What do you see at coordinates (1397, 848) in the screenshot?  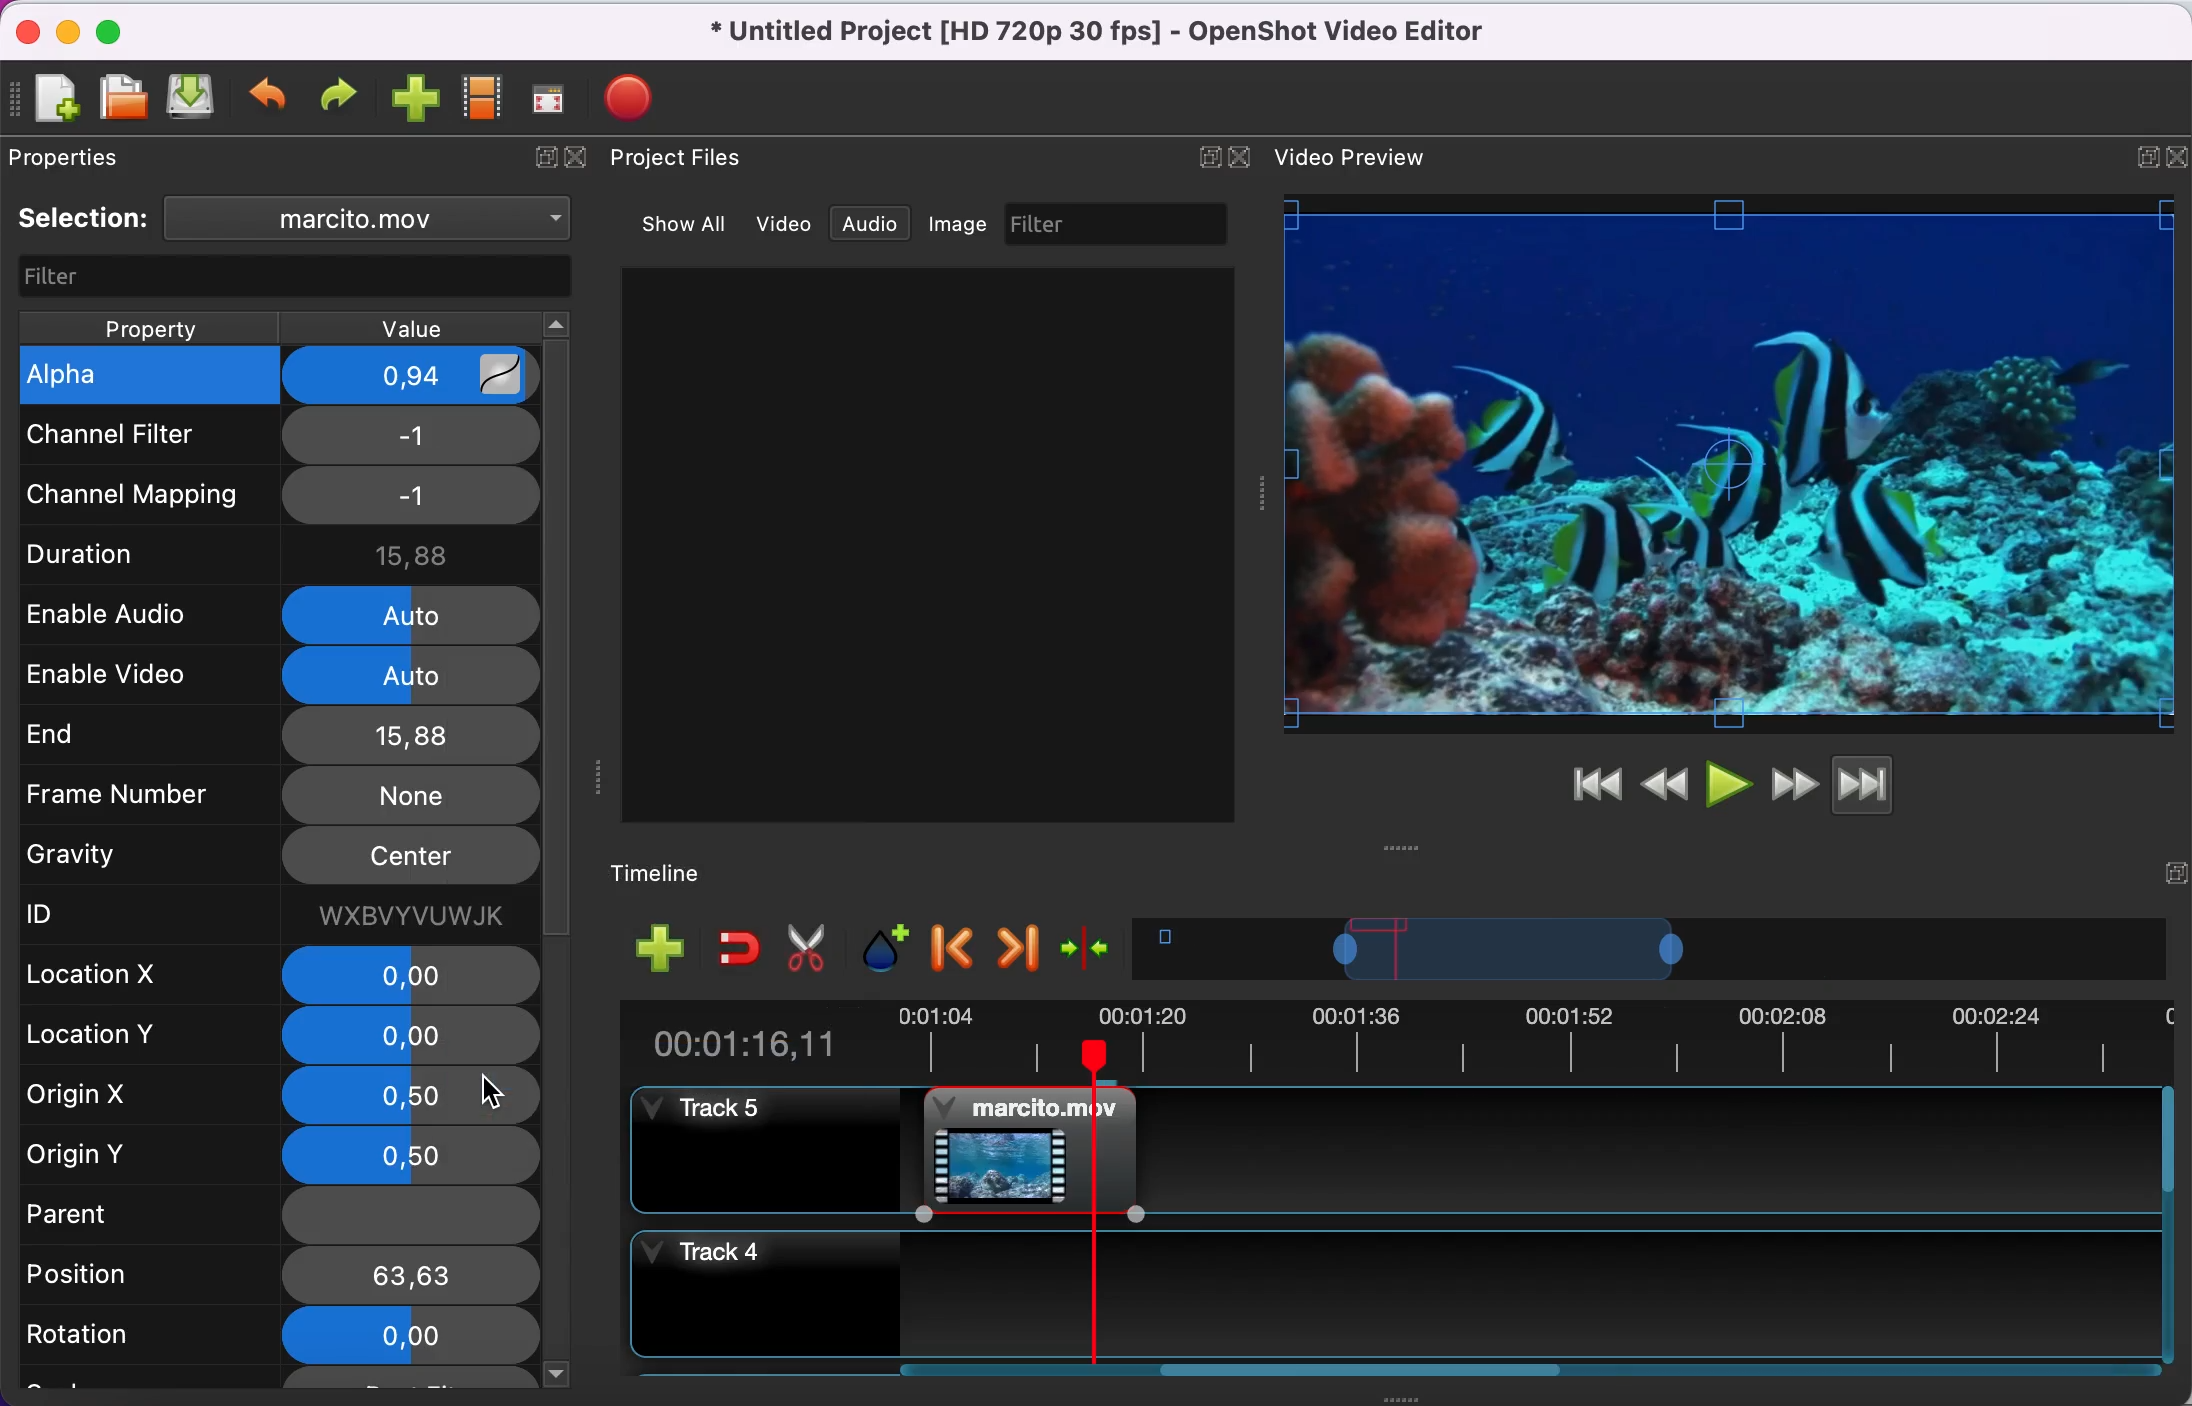 I see `move` at bounding box center [1397, 848].